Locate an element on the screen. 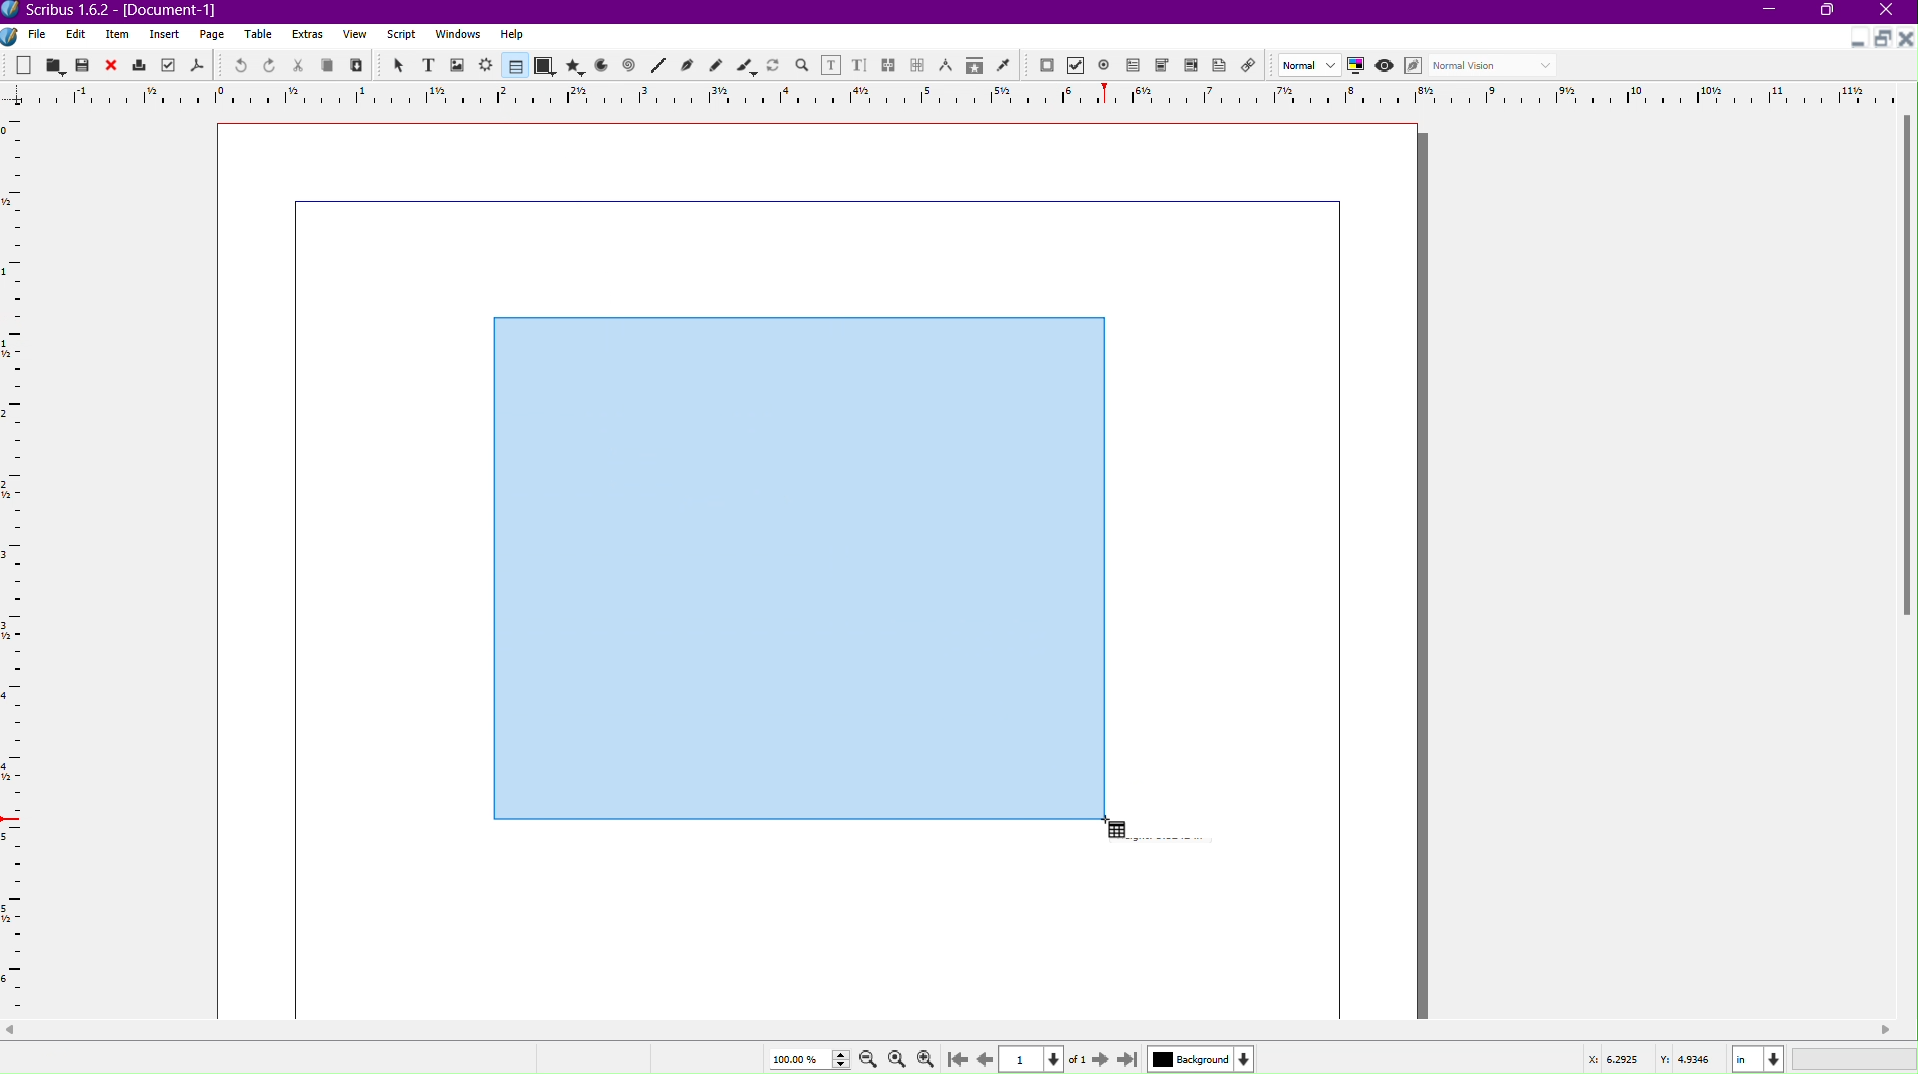 The width and height of the screenshot is (1918, 1074). Table is located at coordinates (512, 66).